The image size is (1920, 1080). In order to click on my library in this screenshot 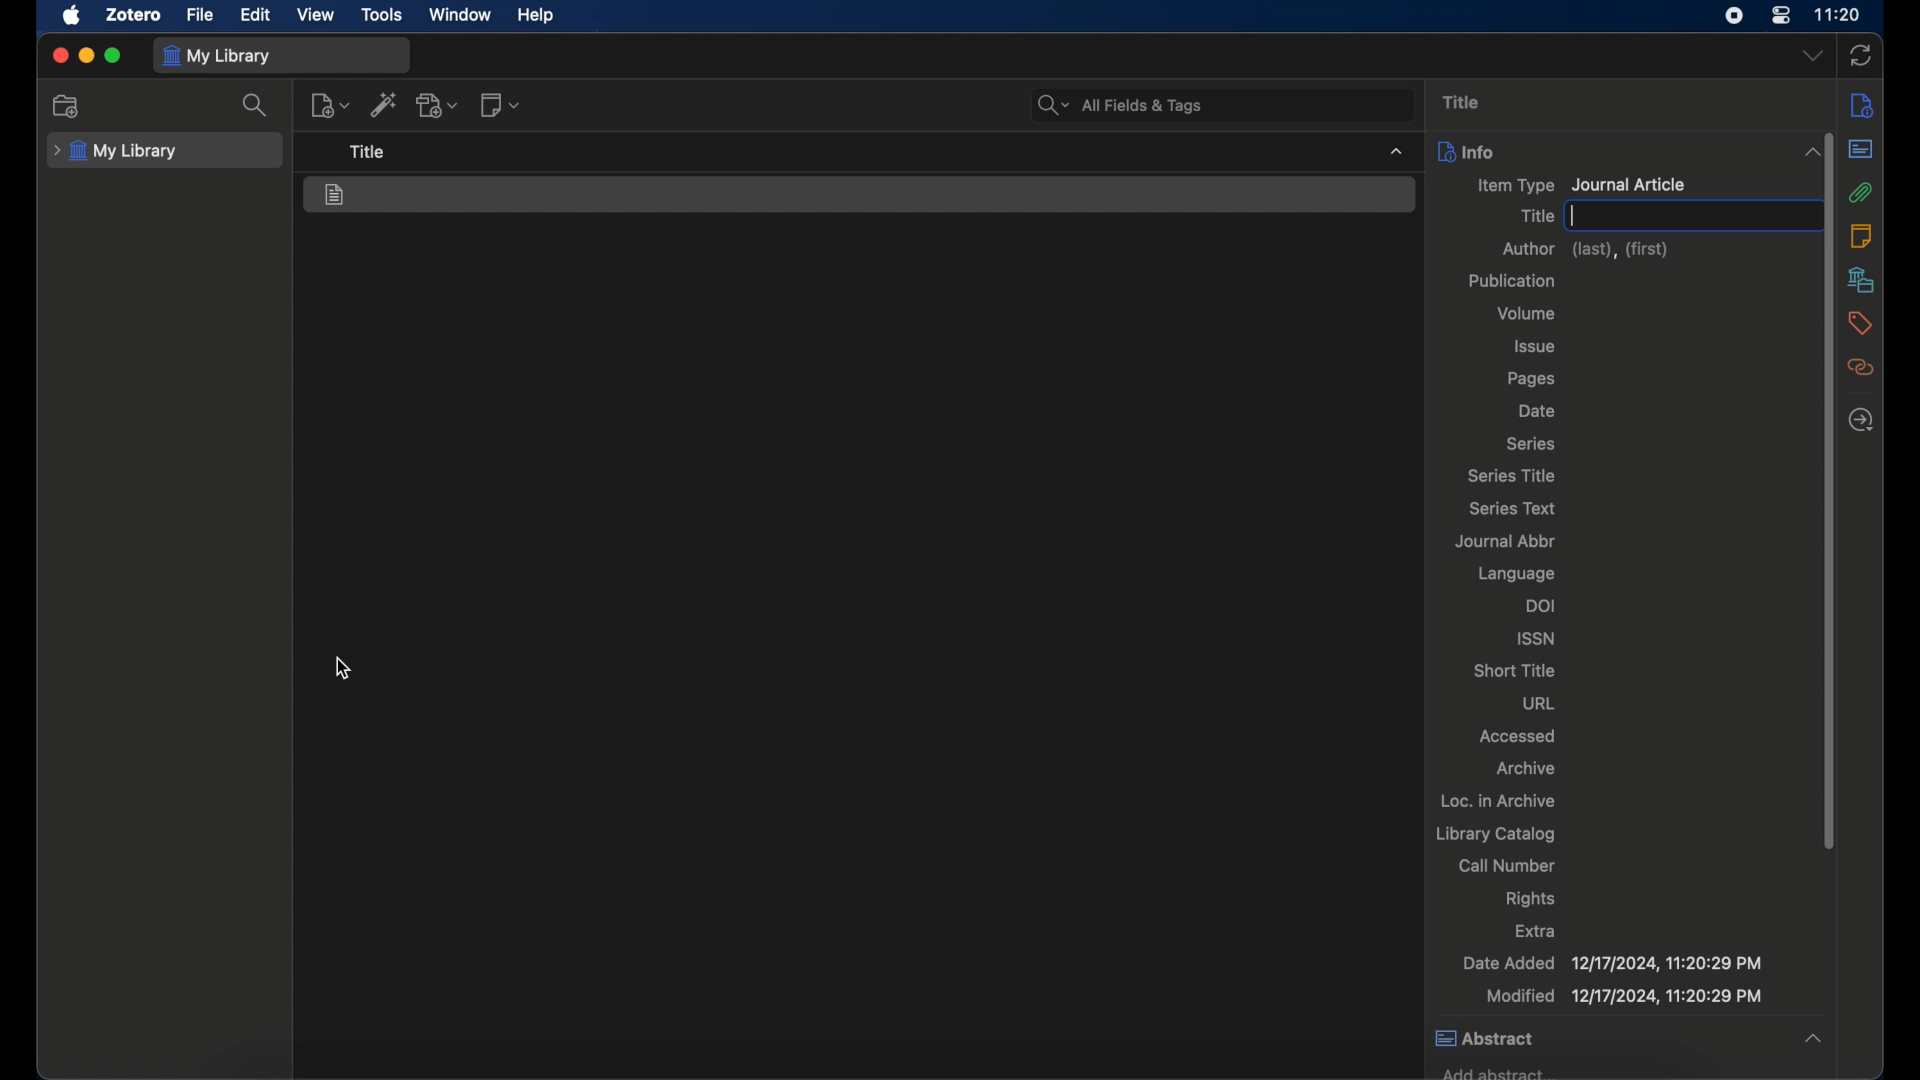, I will do `click(215, 56)`.